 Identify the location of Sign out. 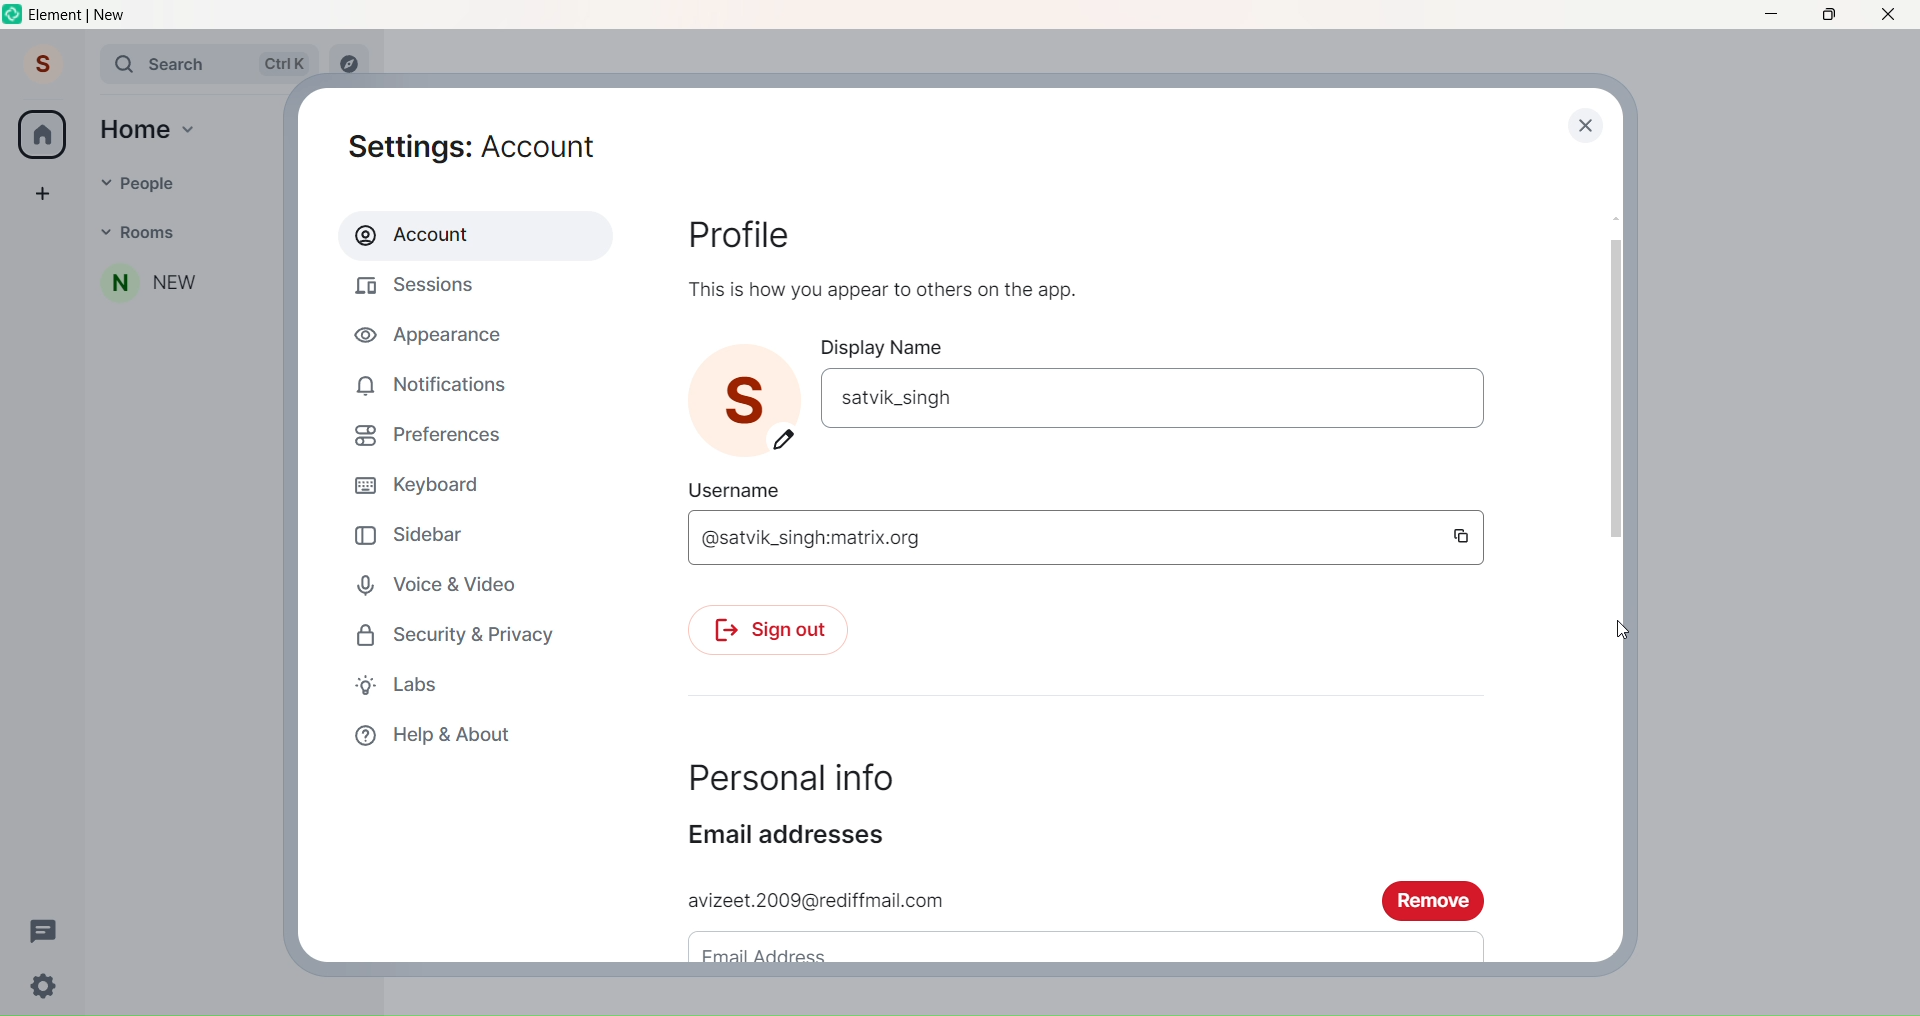
(775, 628).